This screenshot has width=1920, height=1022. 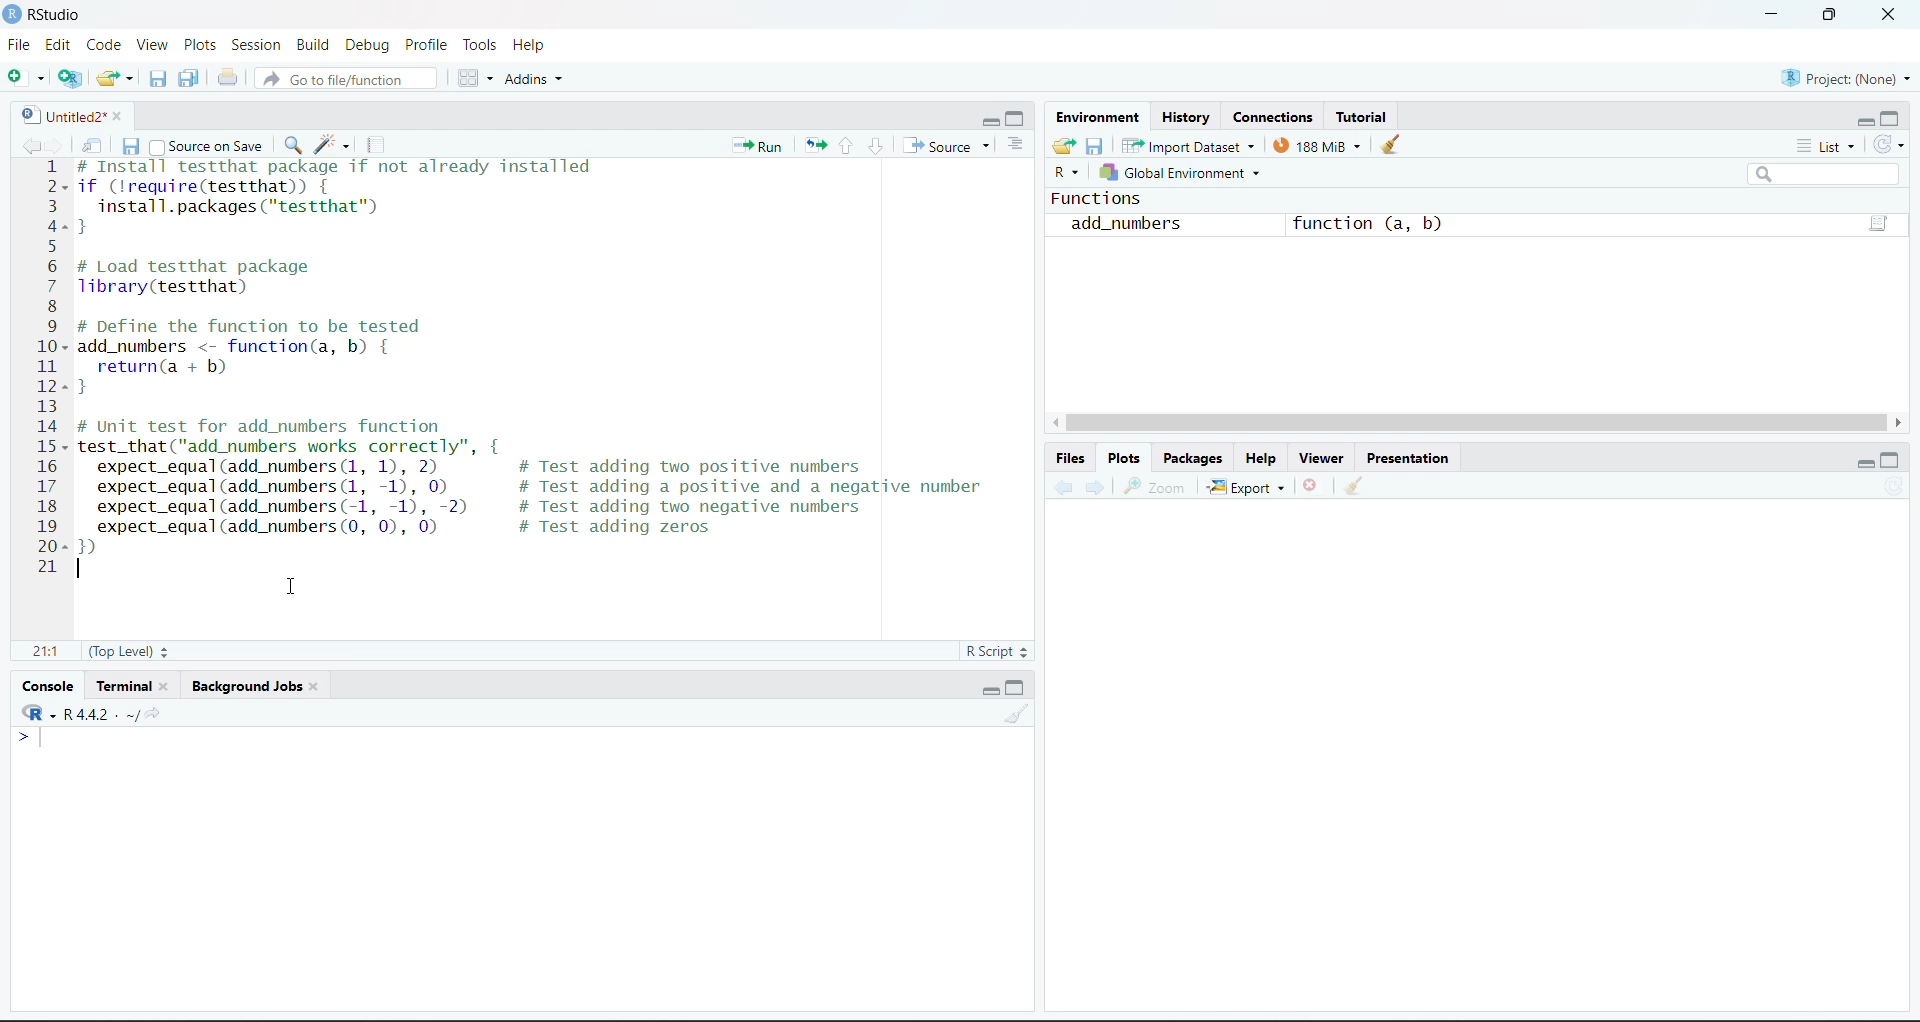 What do you see at coordinates (312, 44) in the screenshot?
I see `Build` at bounding box center [312, 44].